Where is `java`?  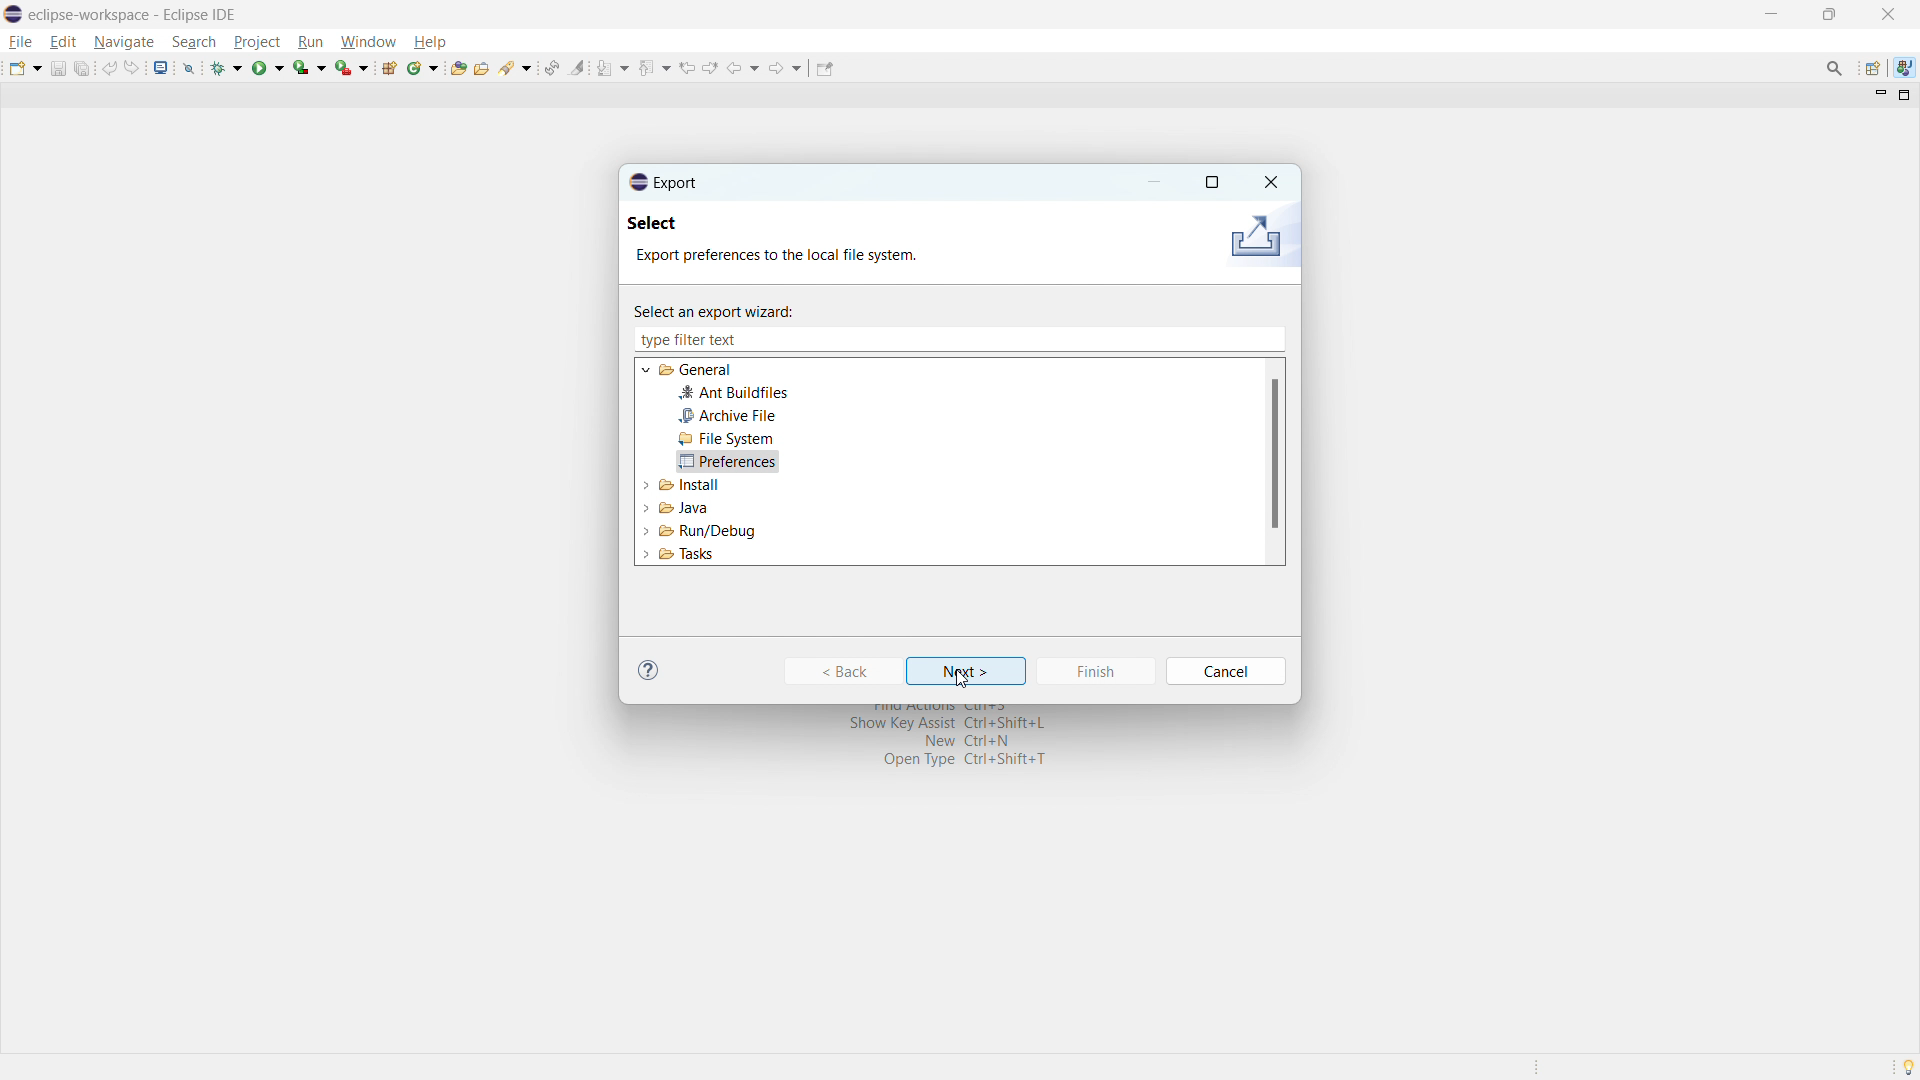 java is located at coordinates (681, 505).